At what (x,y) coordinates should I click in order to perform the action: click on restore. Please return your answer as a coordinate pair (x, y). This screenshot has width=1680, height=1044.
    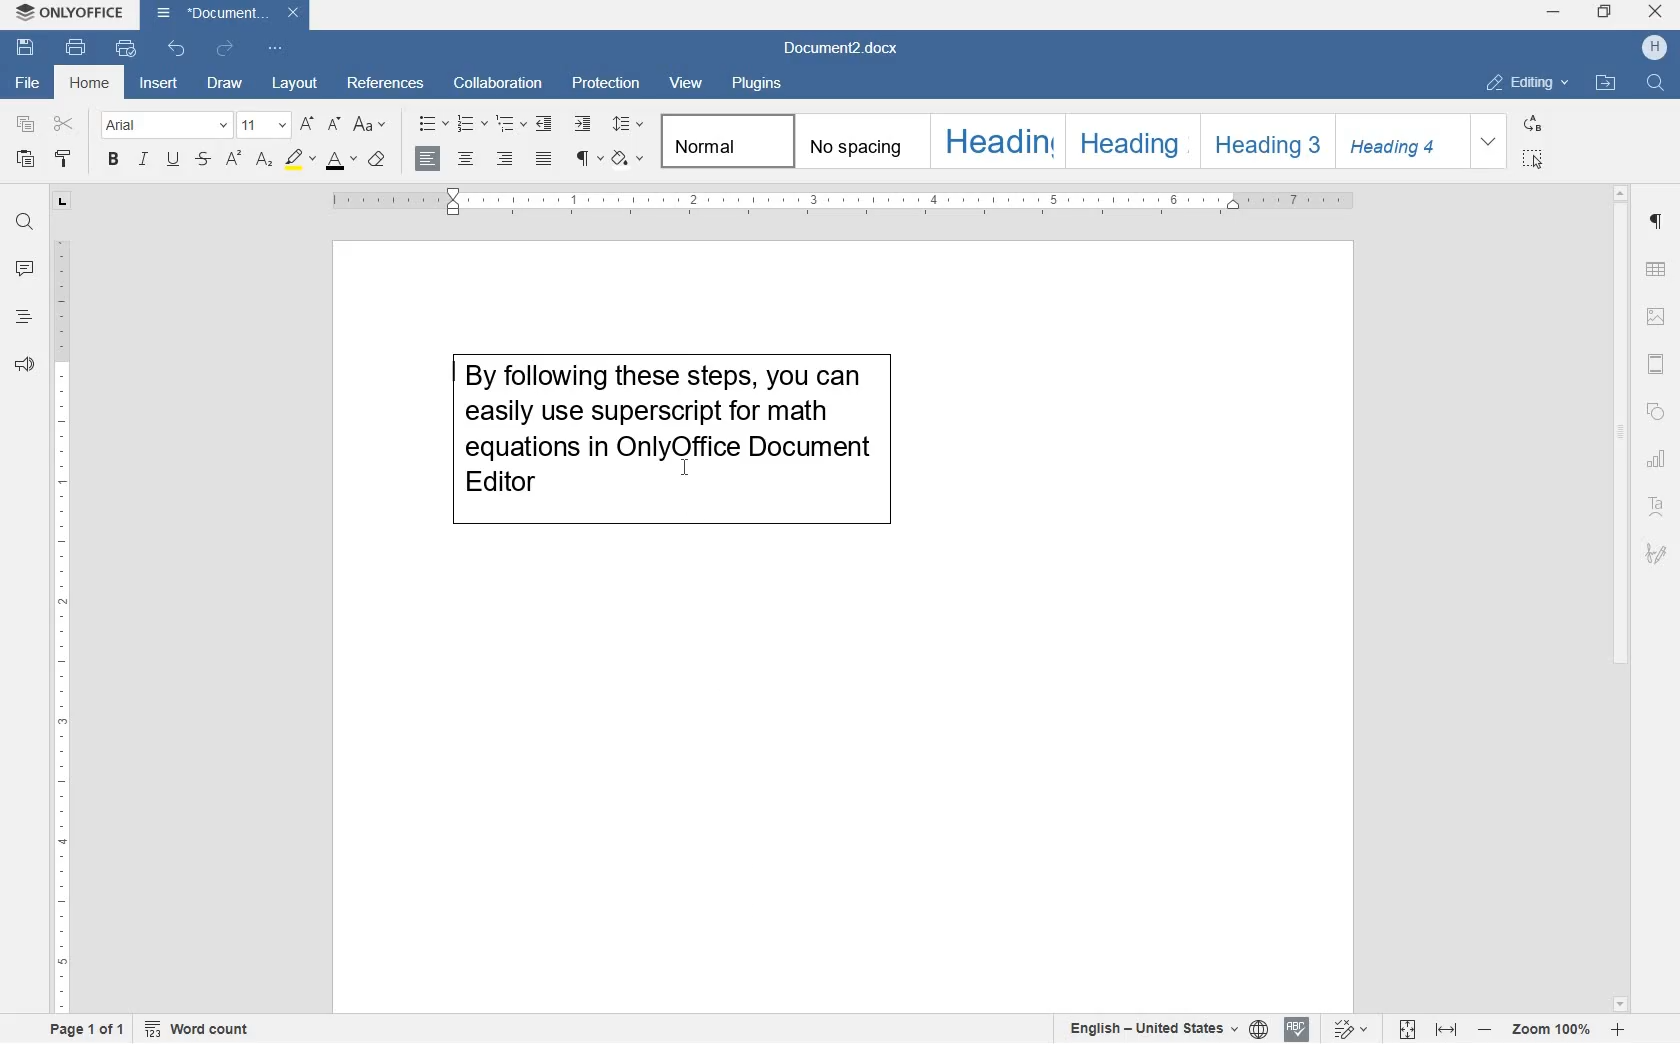
    Looking at the image, I should click on (1605, 13).